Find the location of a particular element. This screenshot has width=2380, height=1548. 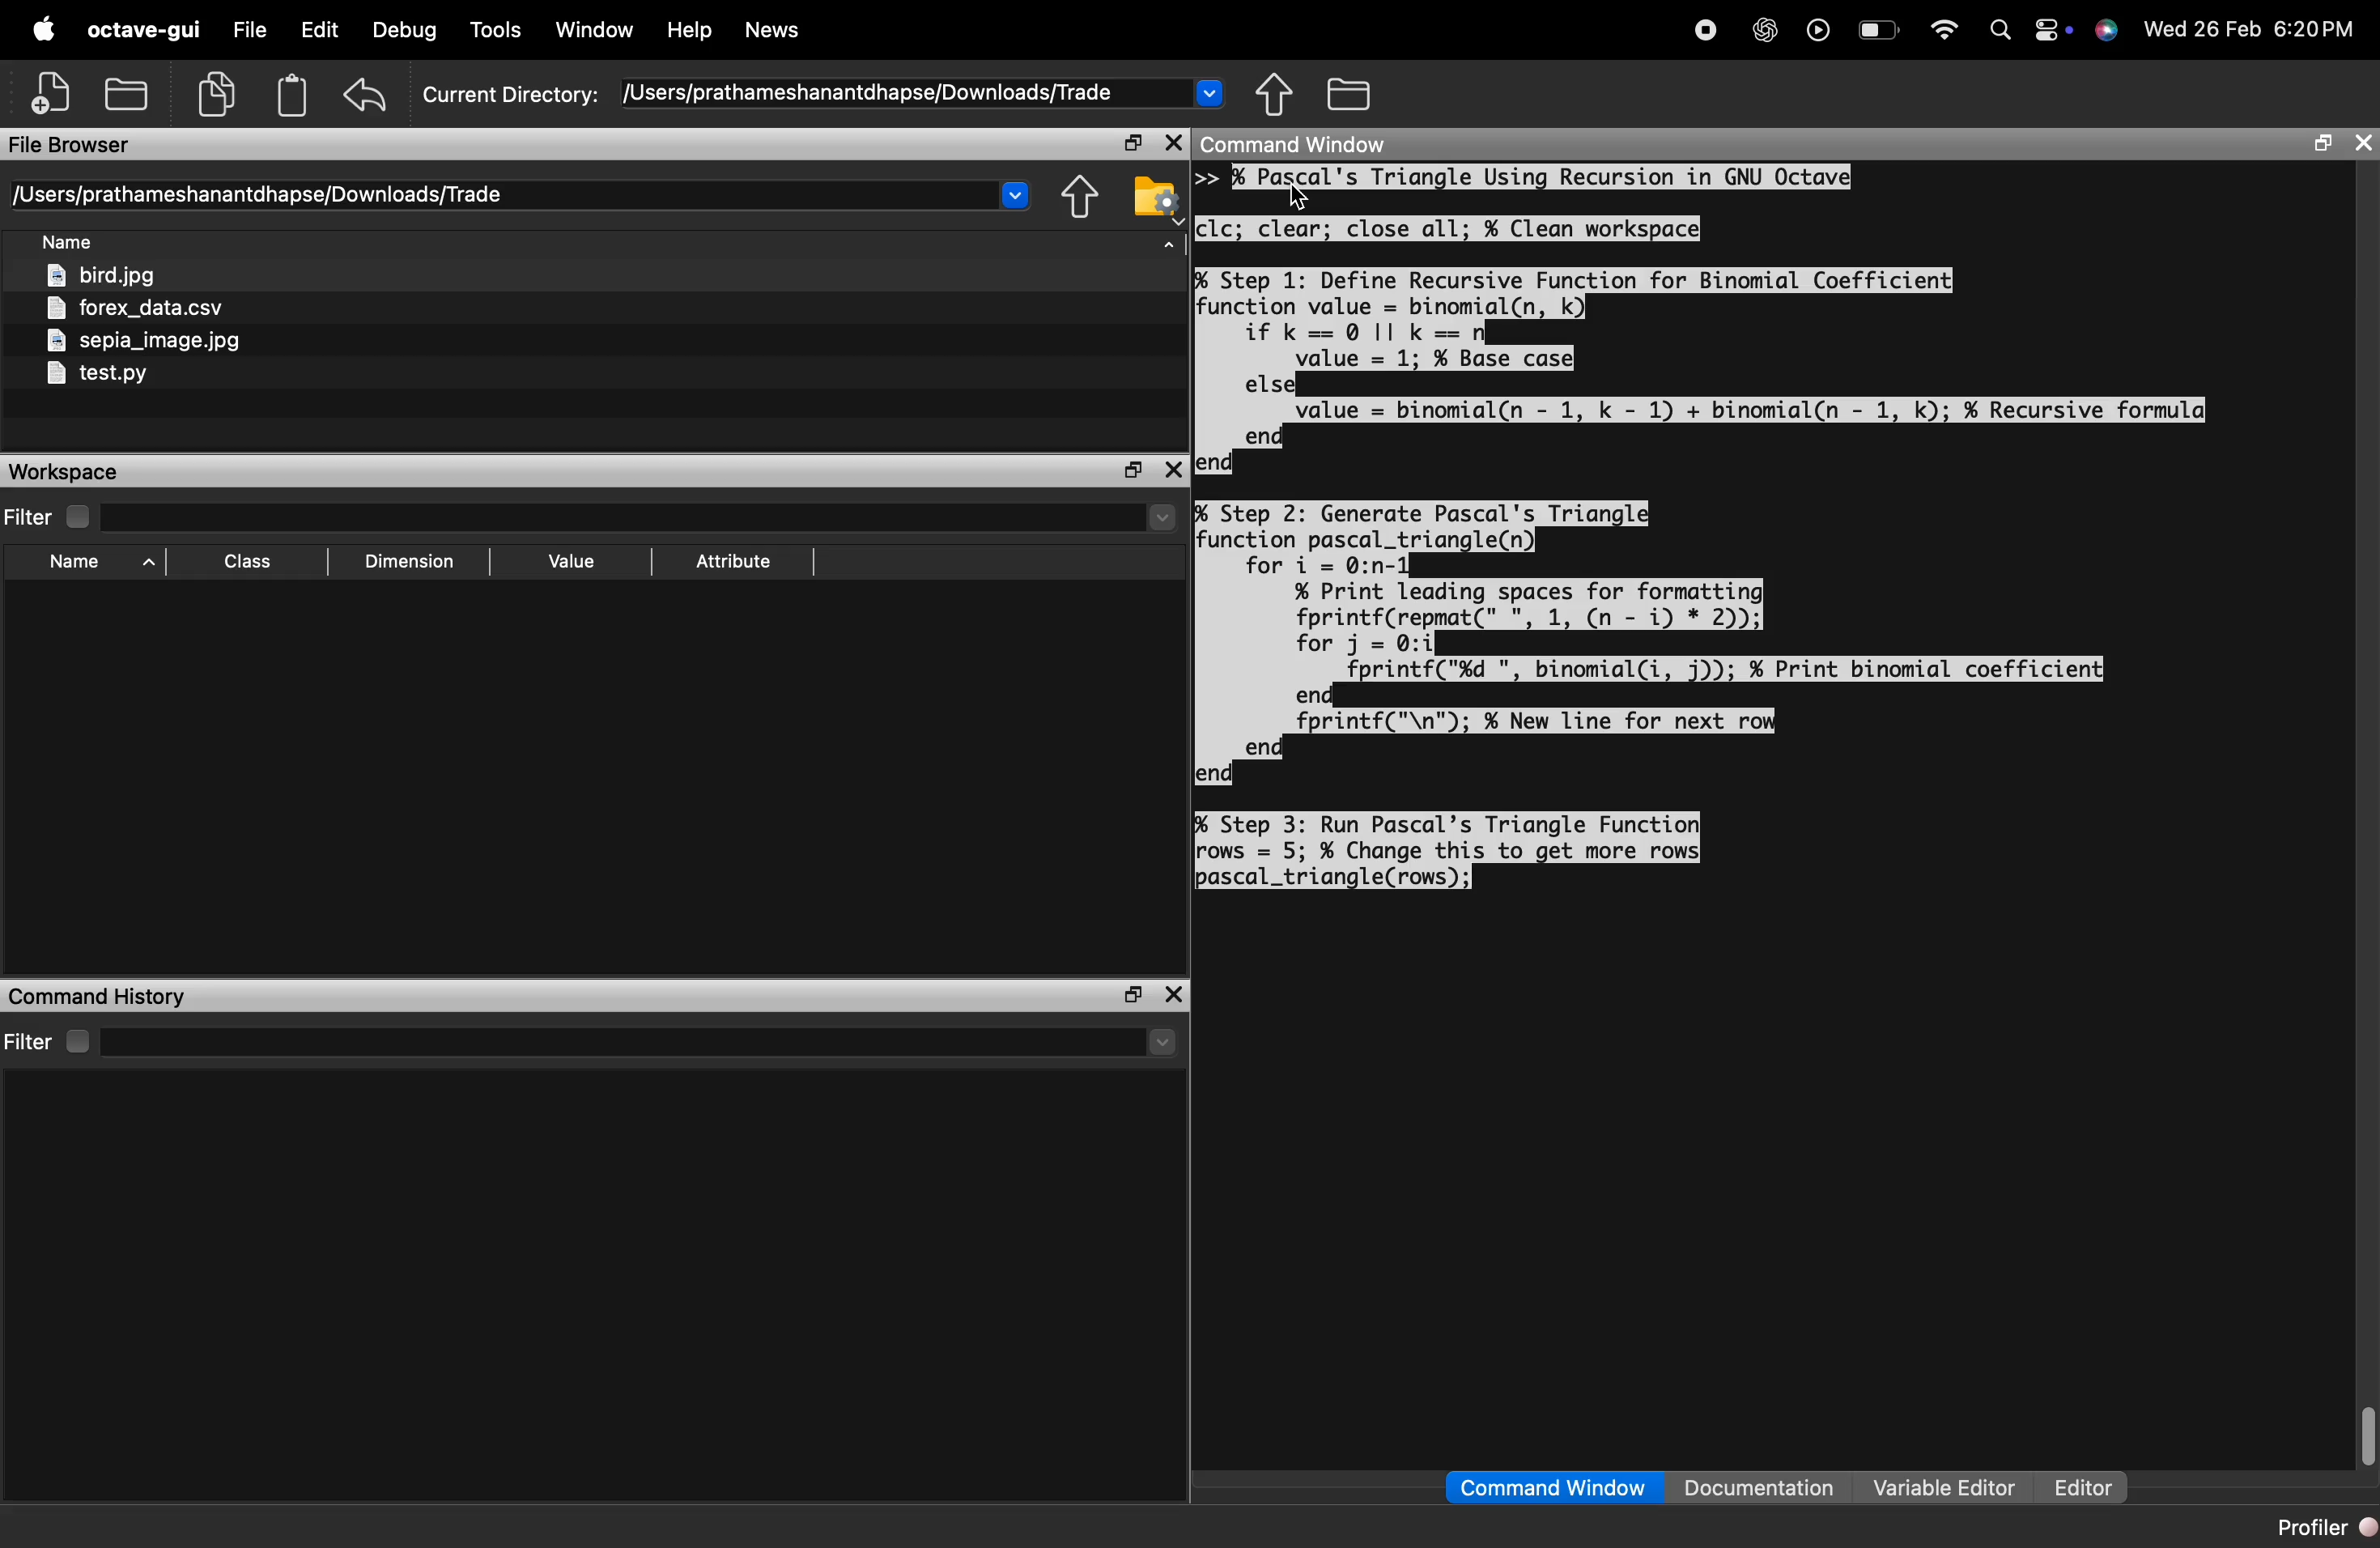

Name is located at coordinates (71, 243).